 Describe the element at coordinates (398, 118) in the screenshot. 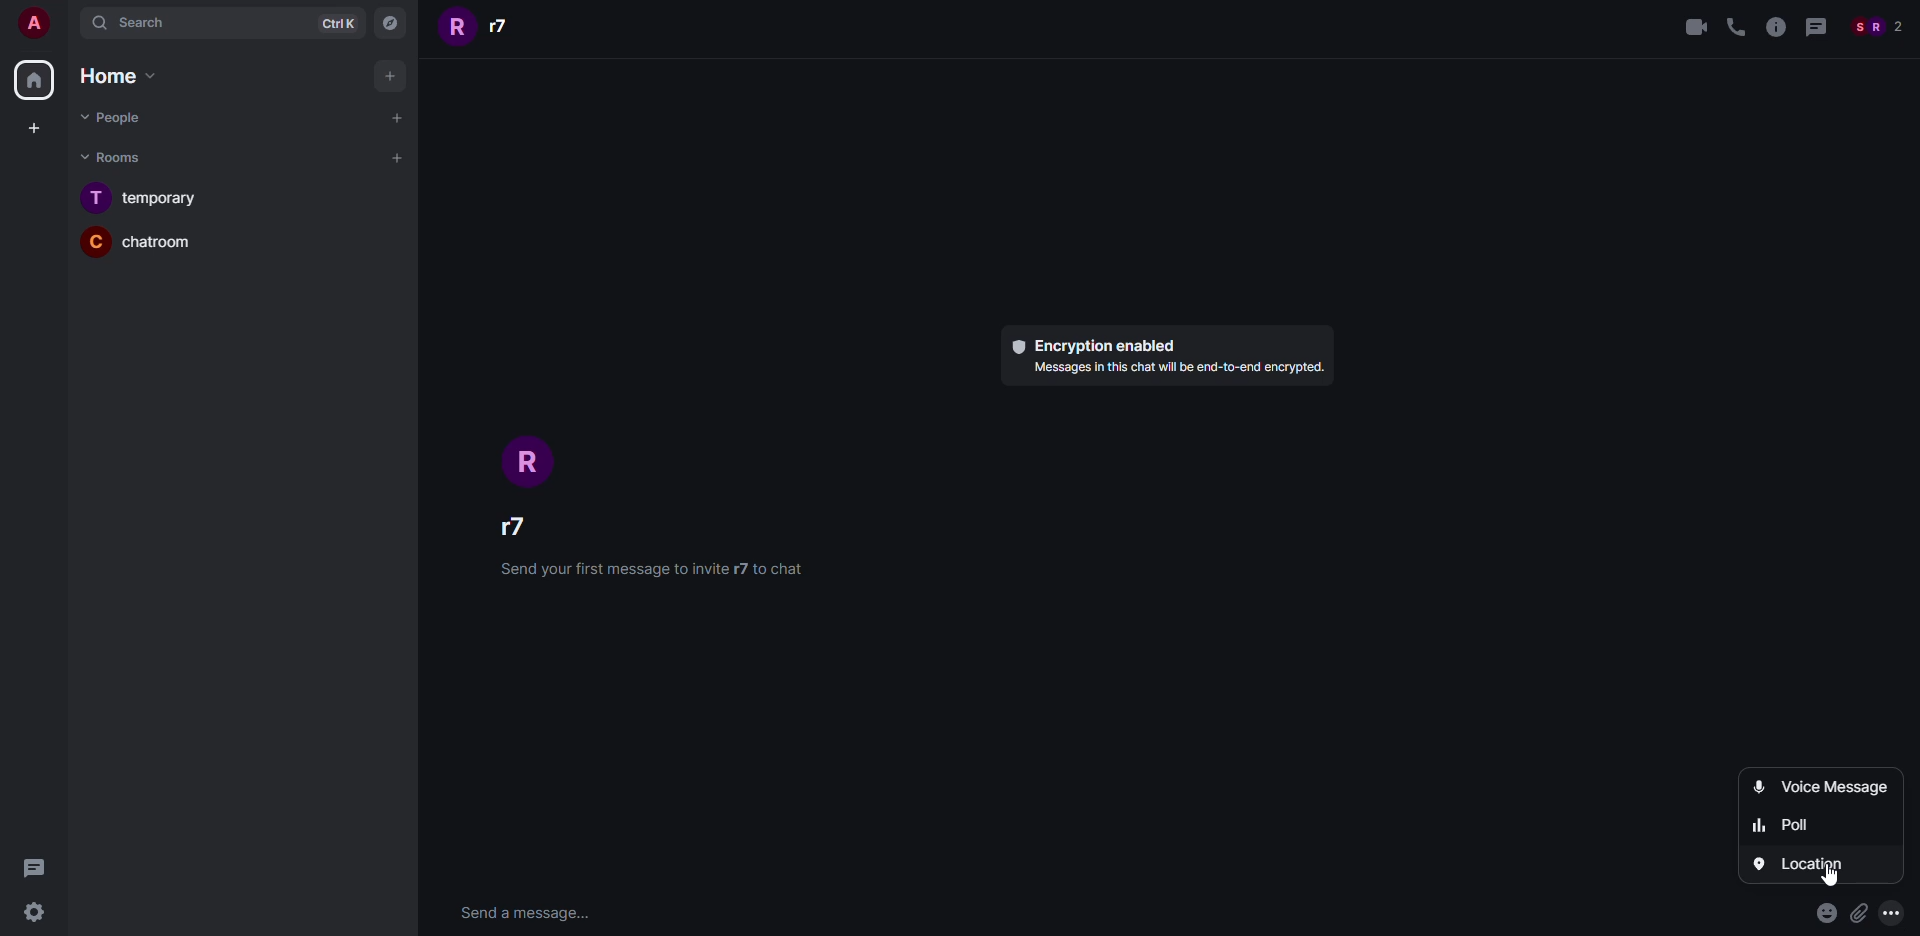

I see `New Chat` at that location.